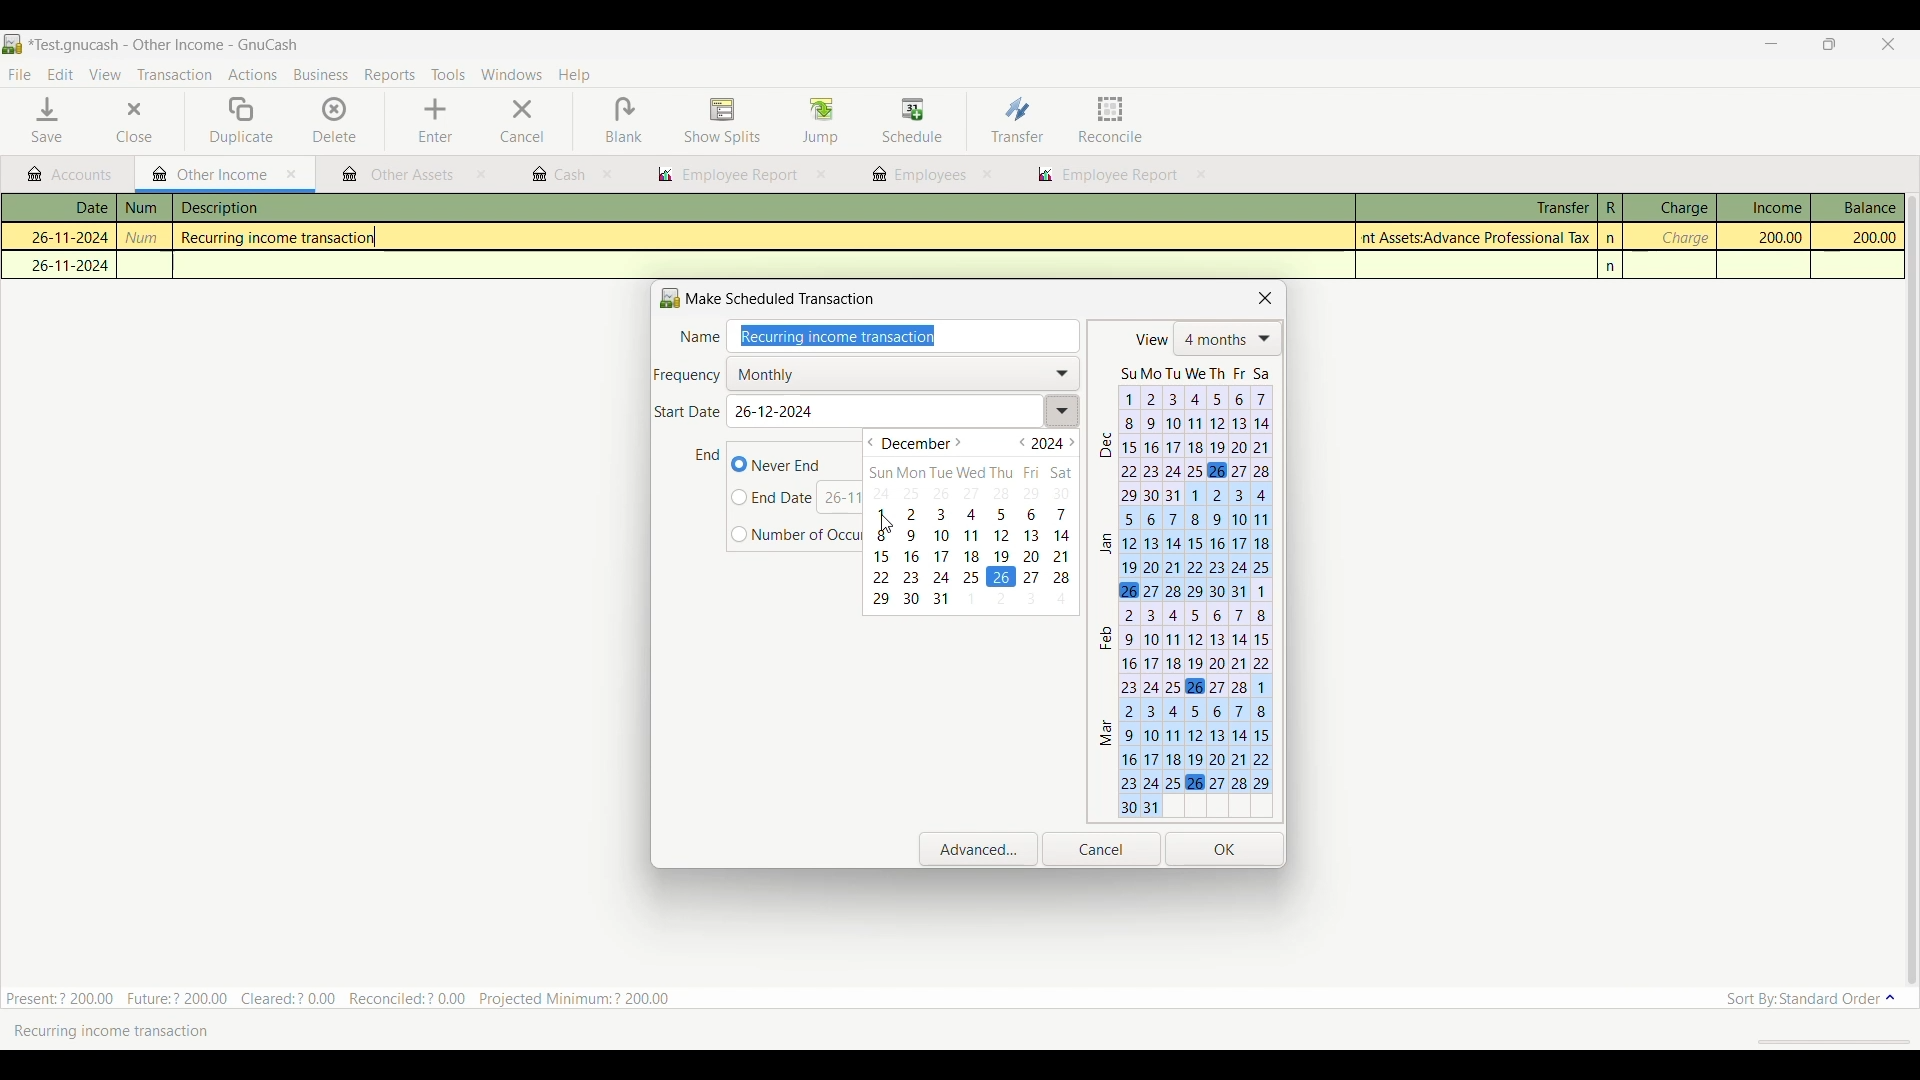 Image resolution: width=1920 pixels, height=1080 pixels. I want to click on Actions menu, so click(252, 77).